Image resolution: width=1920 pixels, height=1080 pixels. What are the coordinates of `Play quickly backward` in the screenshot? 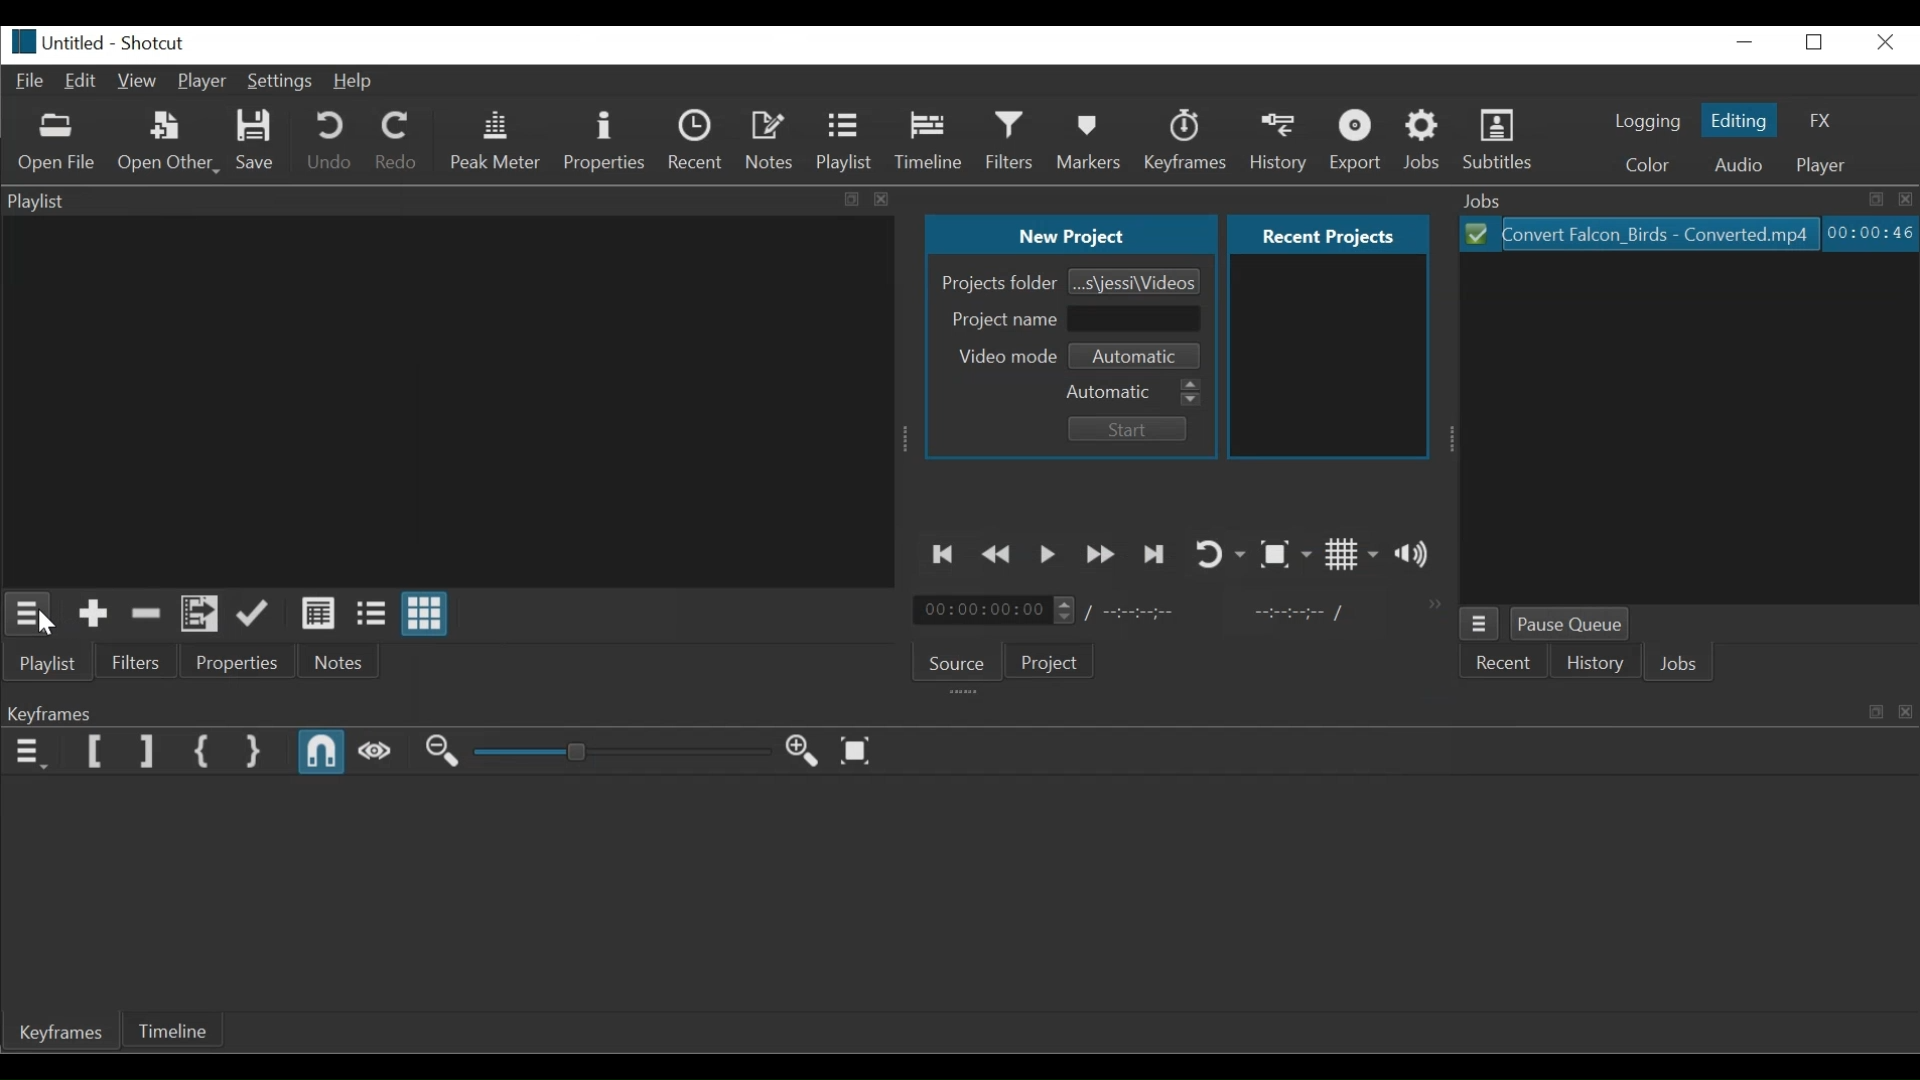 It's located at (995, 553).